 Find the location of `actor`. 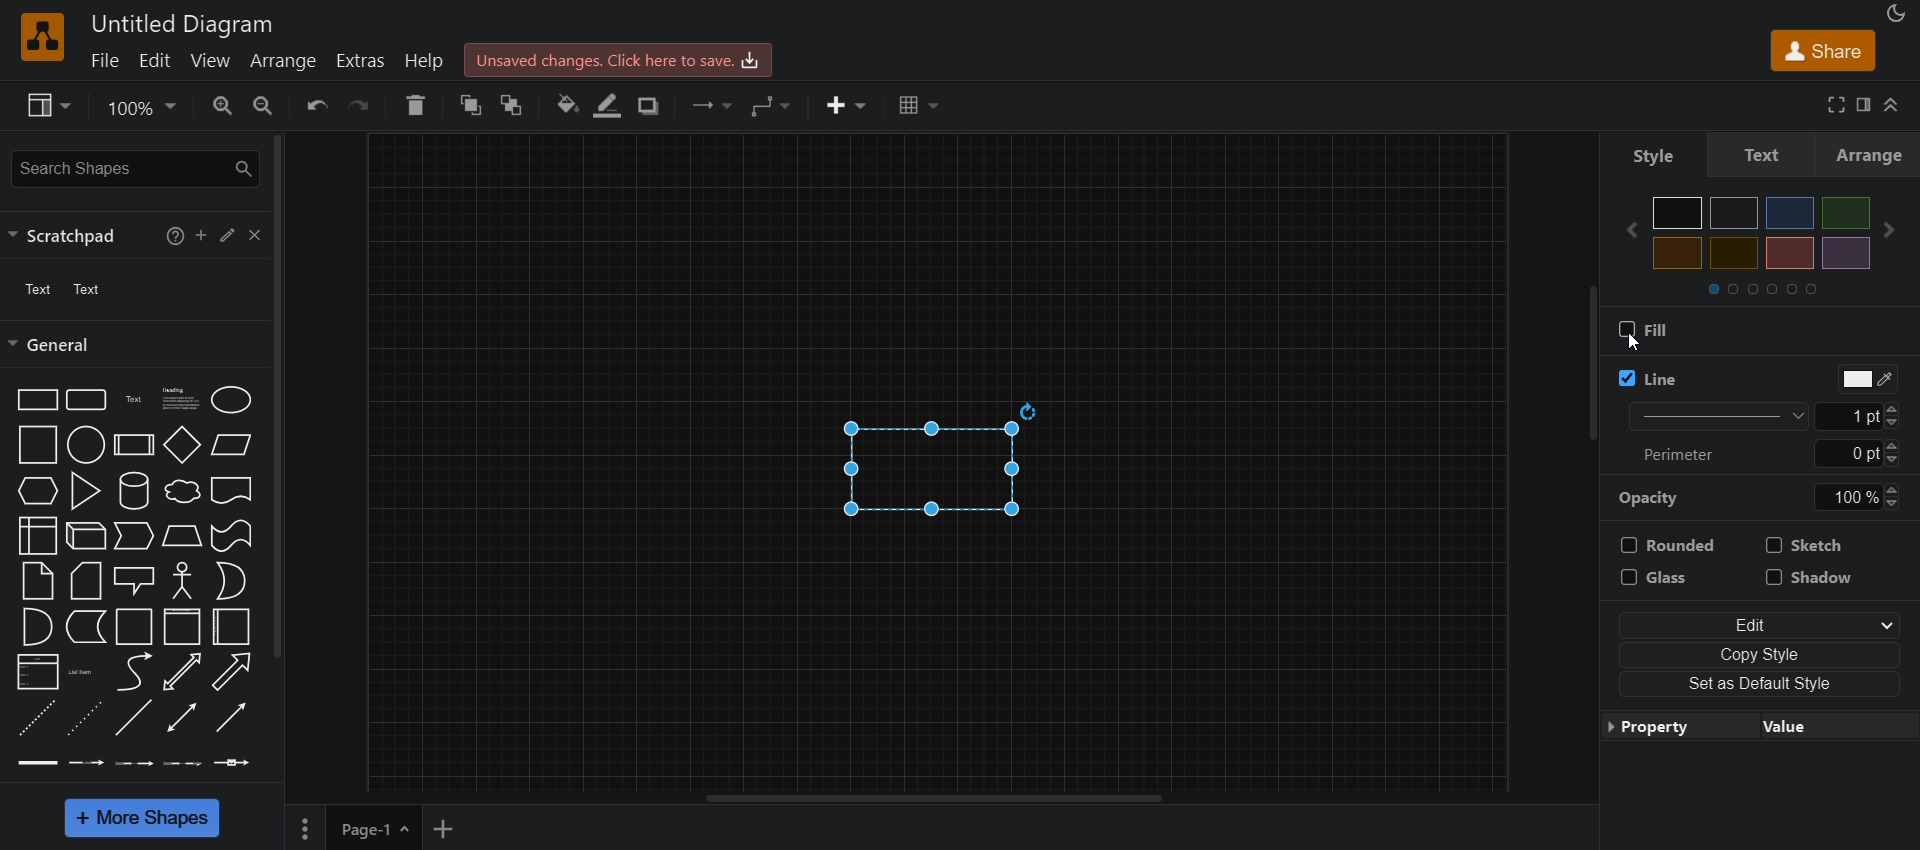

actor is located at coordinates (182, 580).